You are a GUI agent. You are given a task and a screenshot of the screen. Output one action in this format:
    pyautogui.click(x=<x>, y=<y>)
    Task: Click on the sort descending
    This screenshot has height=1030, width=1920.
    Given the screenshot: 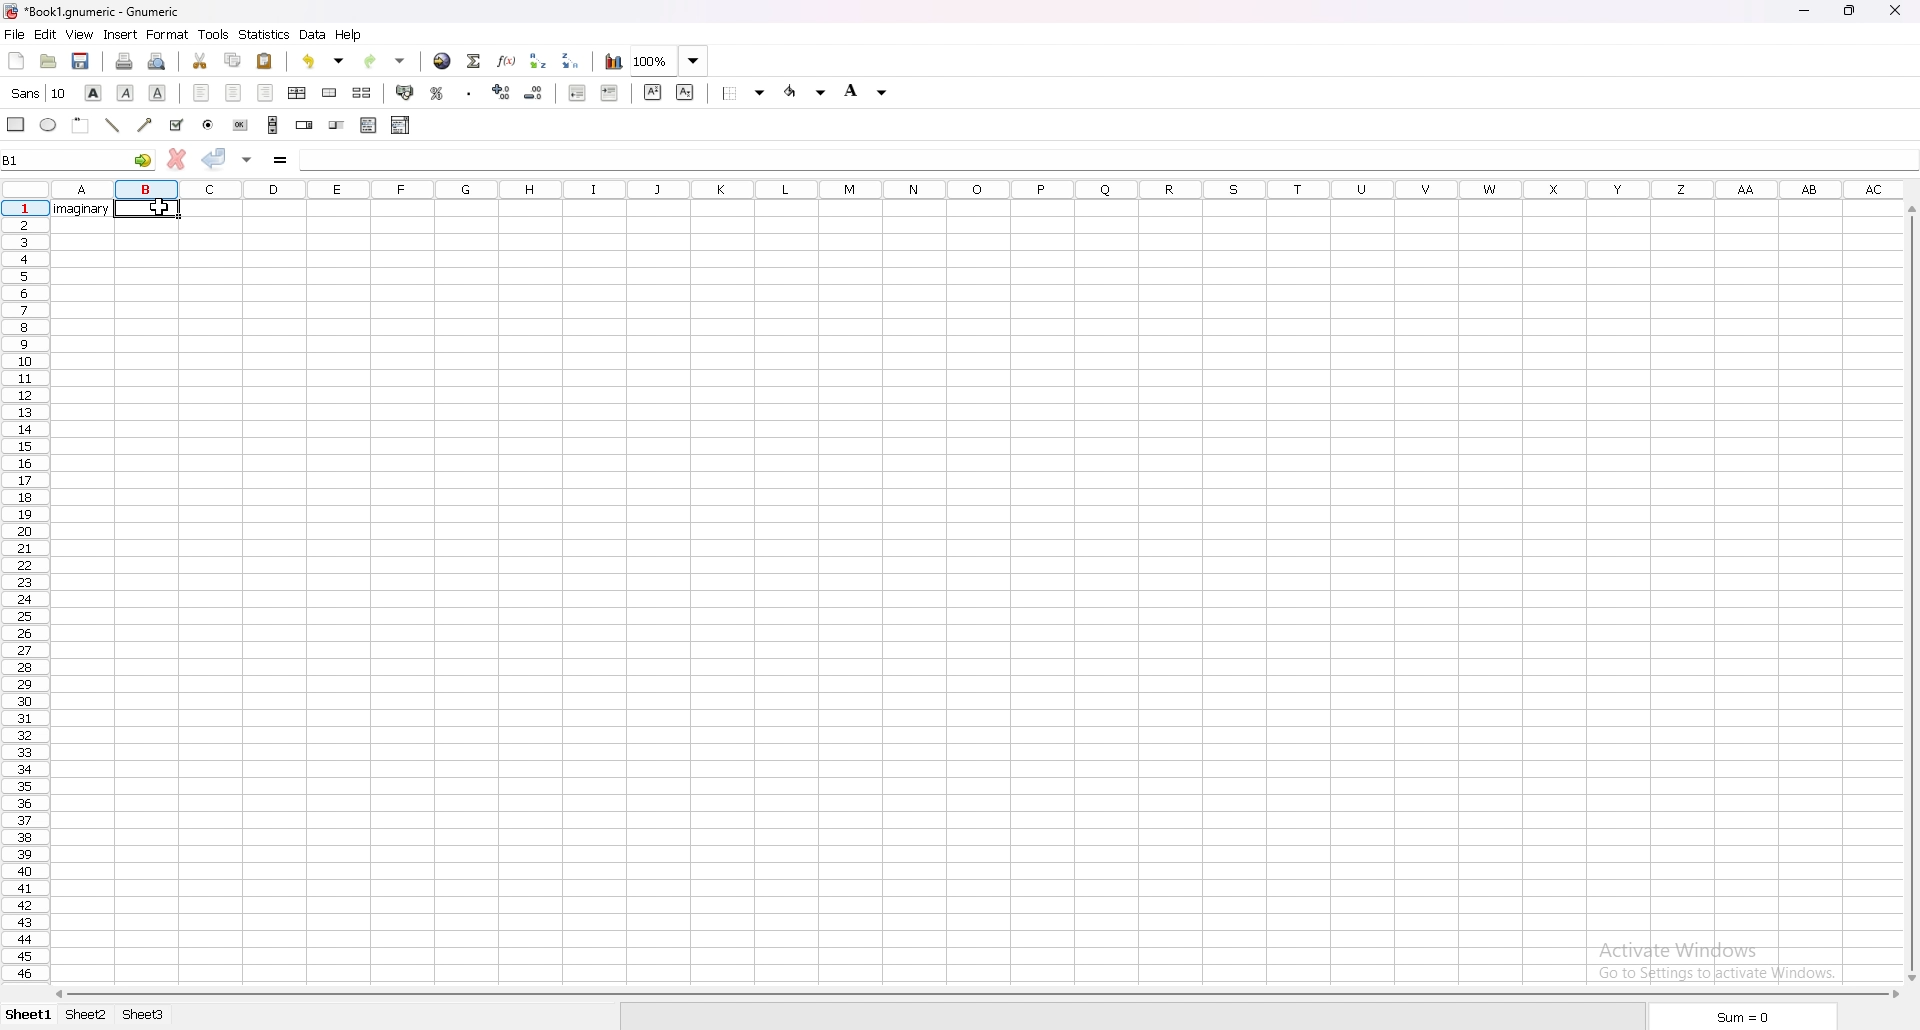 What is the action you would take?
    pyautogui.click(x=569, y=60)
    